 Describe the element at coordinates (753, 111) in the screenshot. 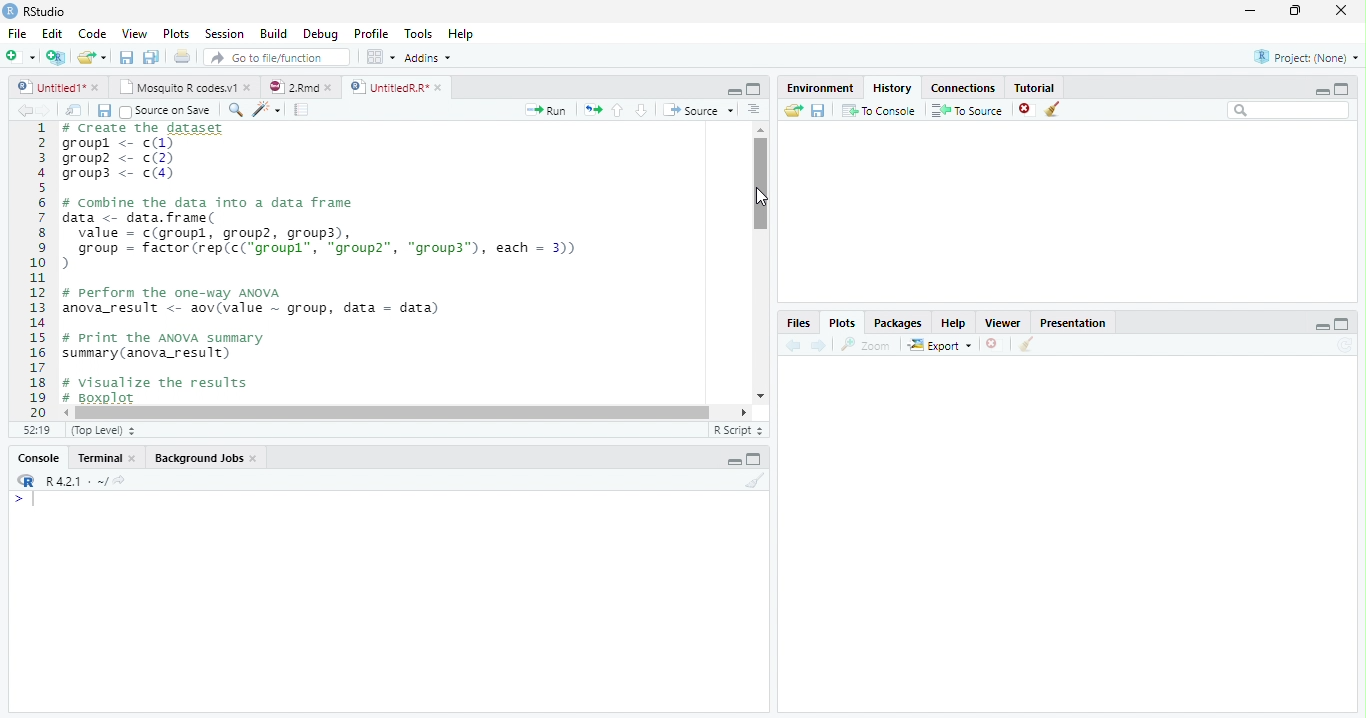

I see `Alignment` at that location.